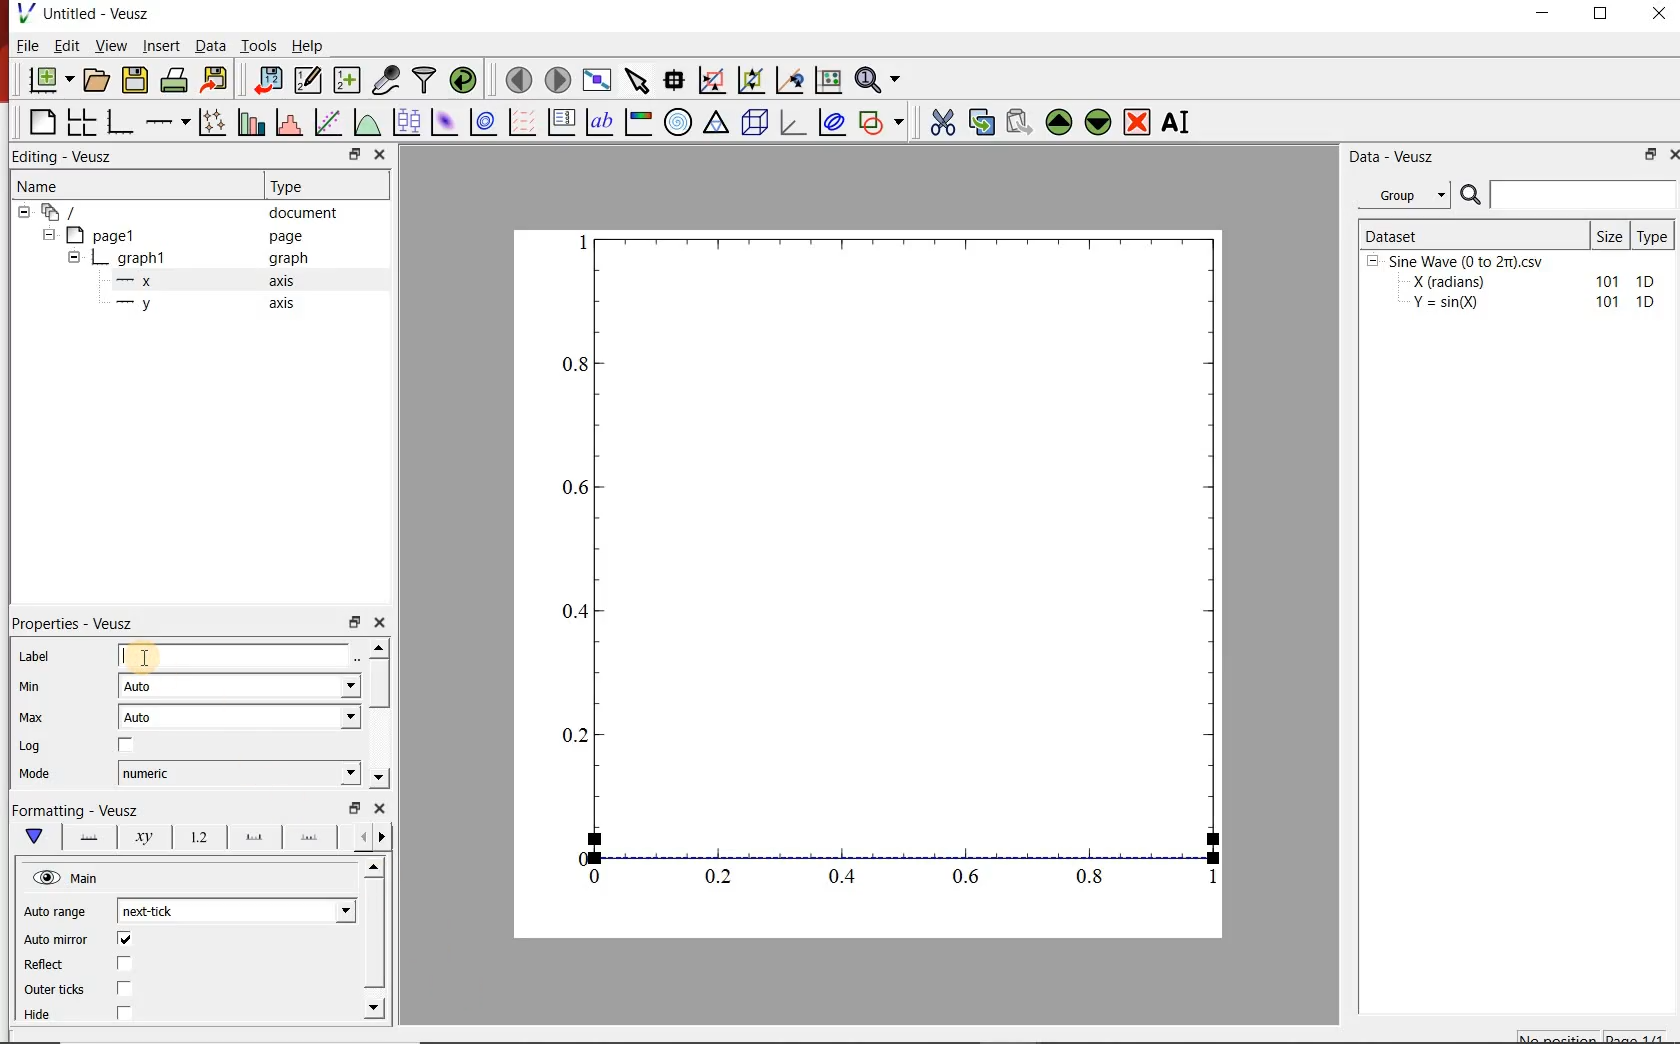  I want to click on Editing - Veusz, so click(66, 157).